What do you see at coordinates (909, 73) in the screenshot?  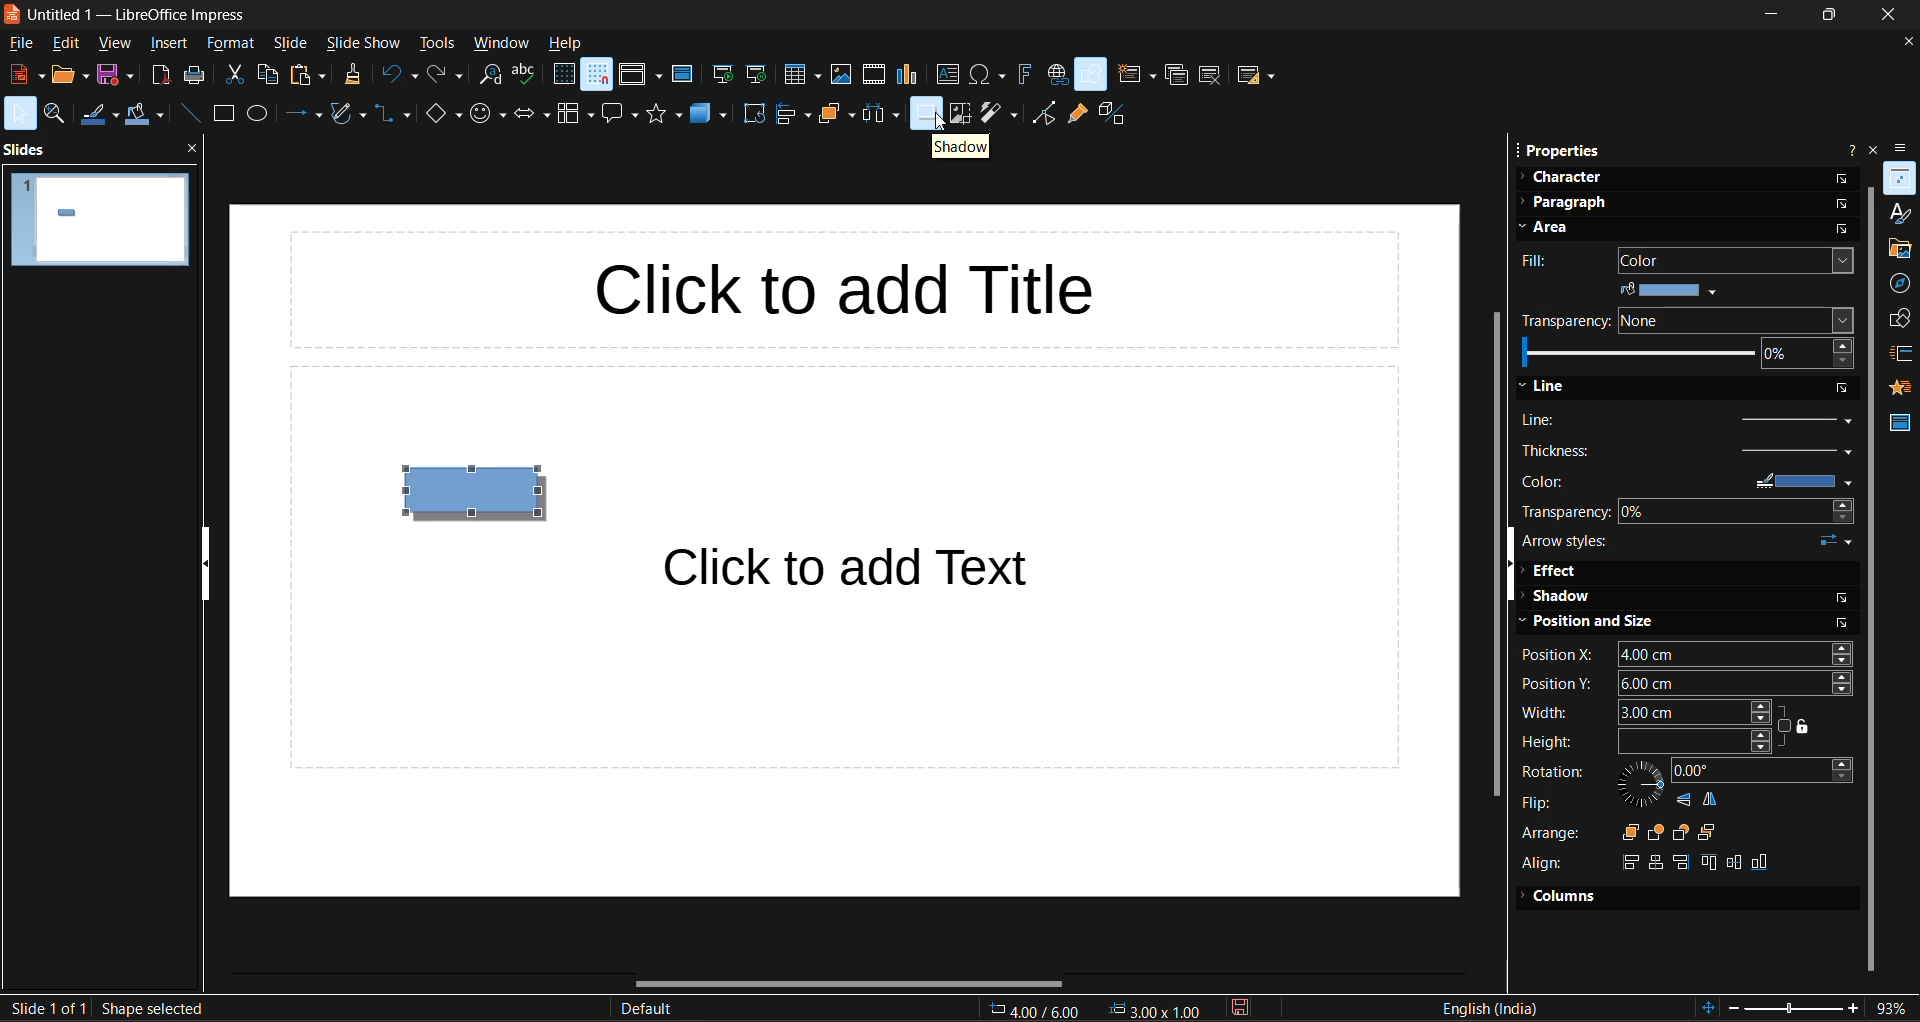 I see `insert chart` at bounding box center [909, 73].